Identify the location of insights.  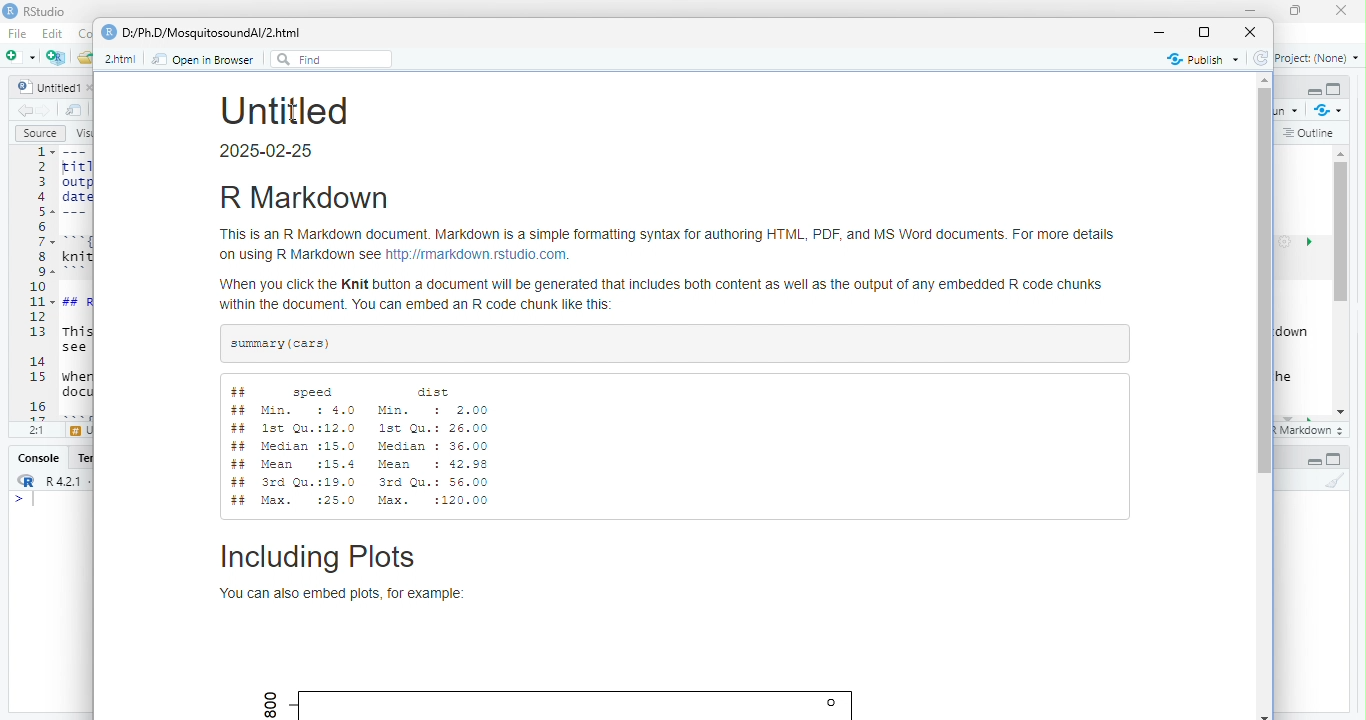
(1310, 242).